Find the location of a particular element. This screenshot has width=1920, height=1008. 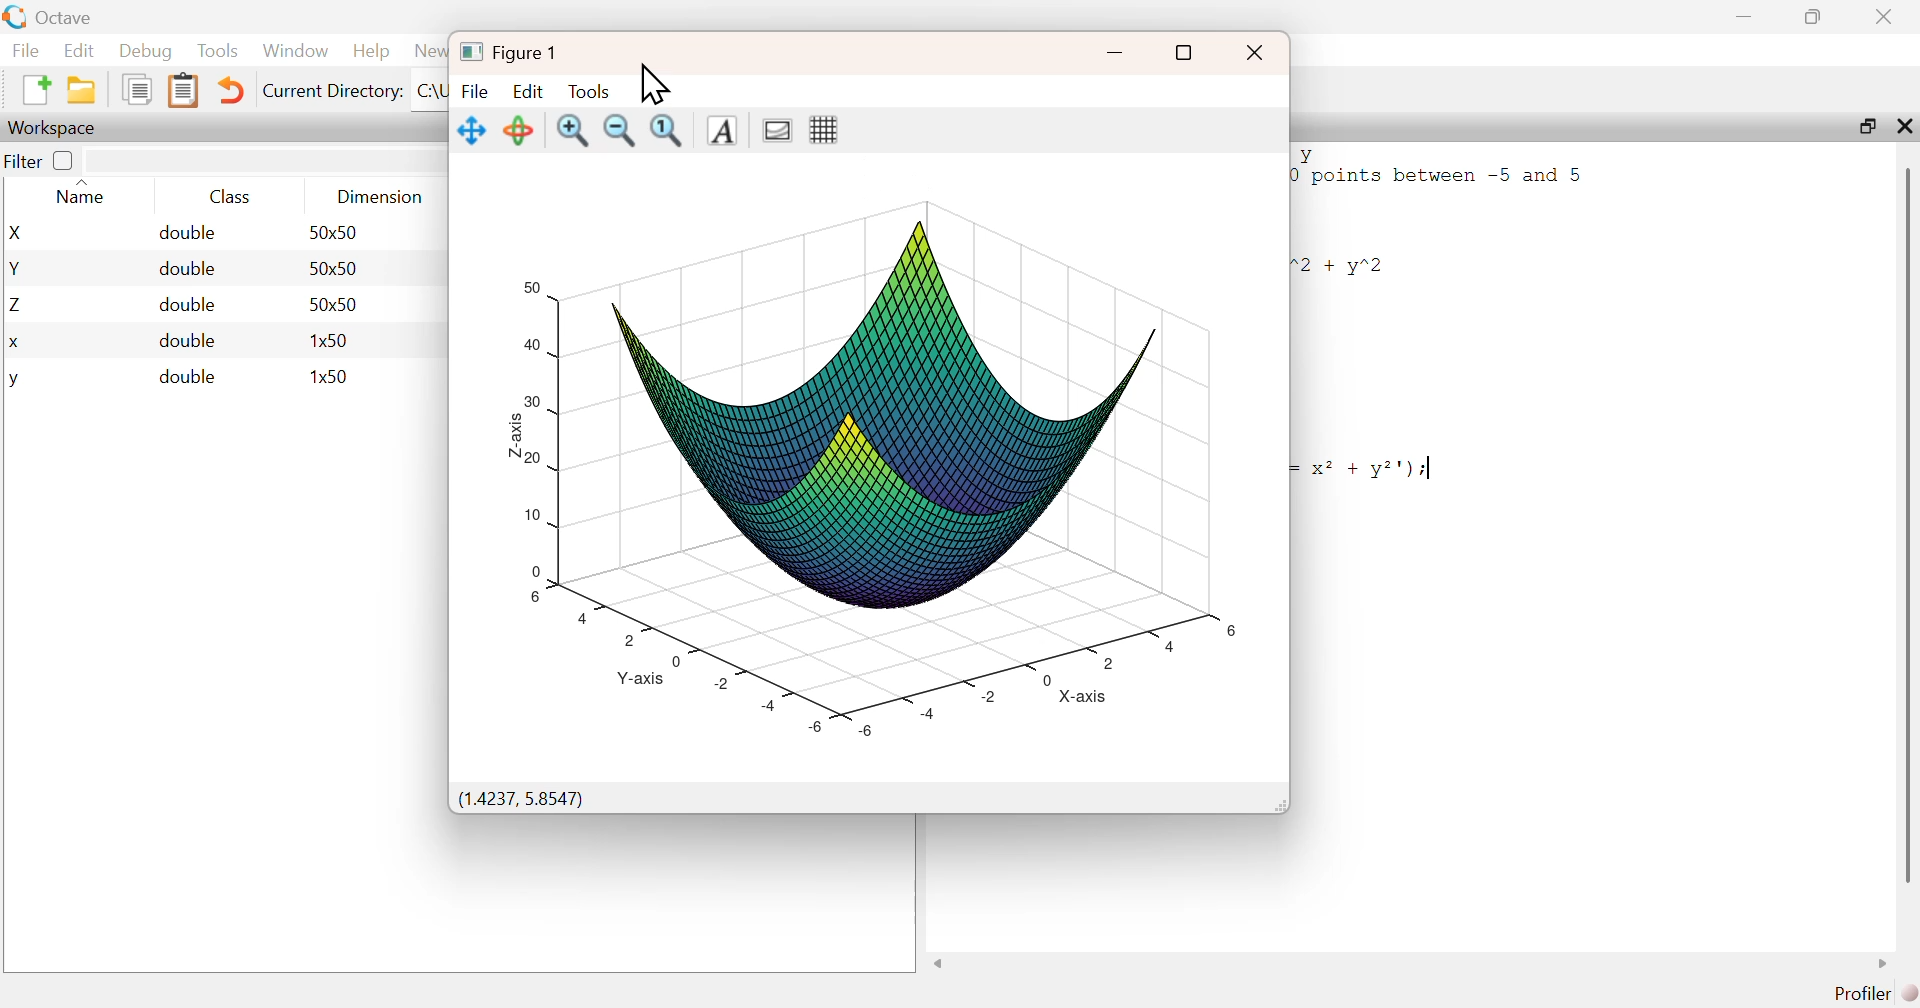

Tools is located at coordinates (219, 50).